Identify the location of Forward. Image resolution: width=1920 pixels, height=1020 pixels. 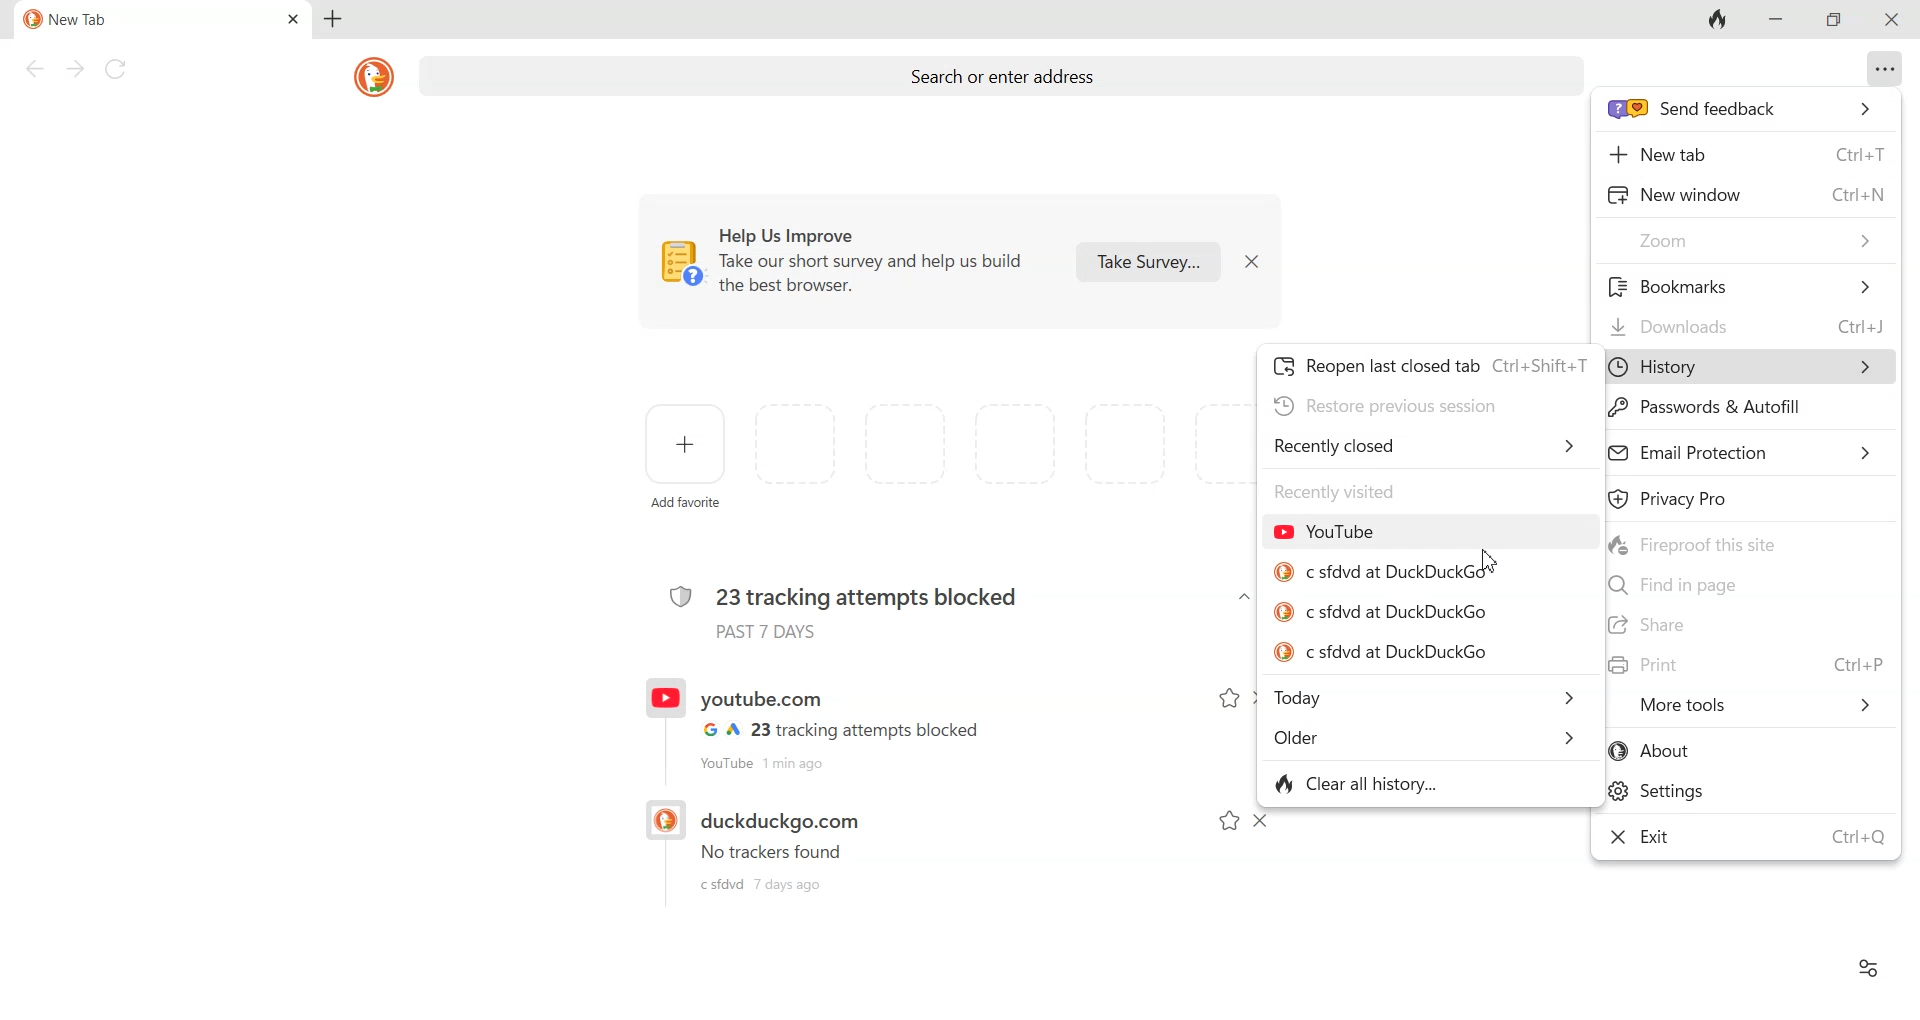
(72, 69).